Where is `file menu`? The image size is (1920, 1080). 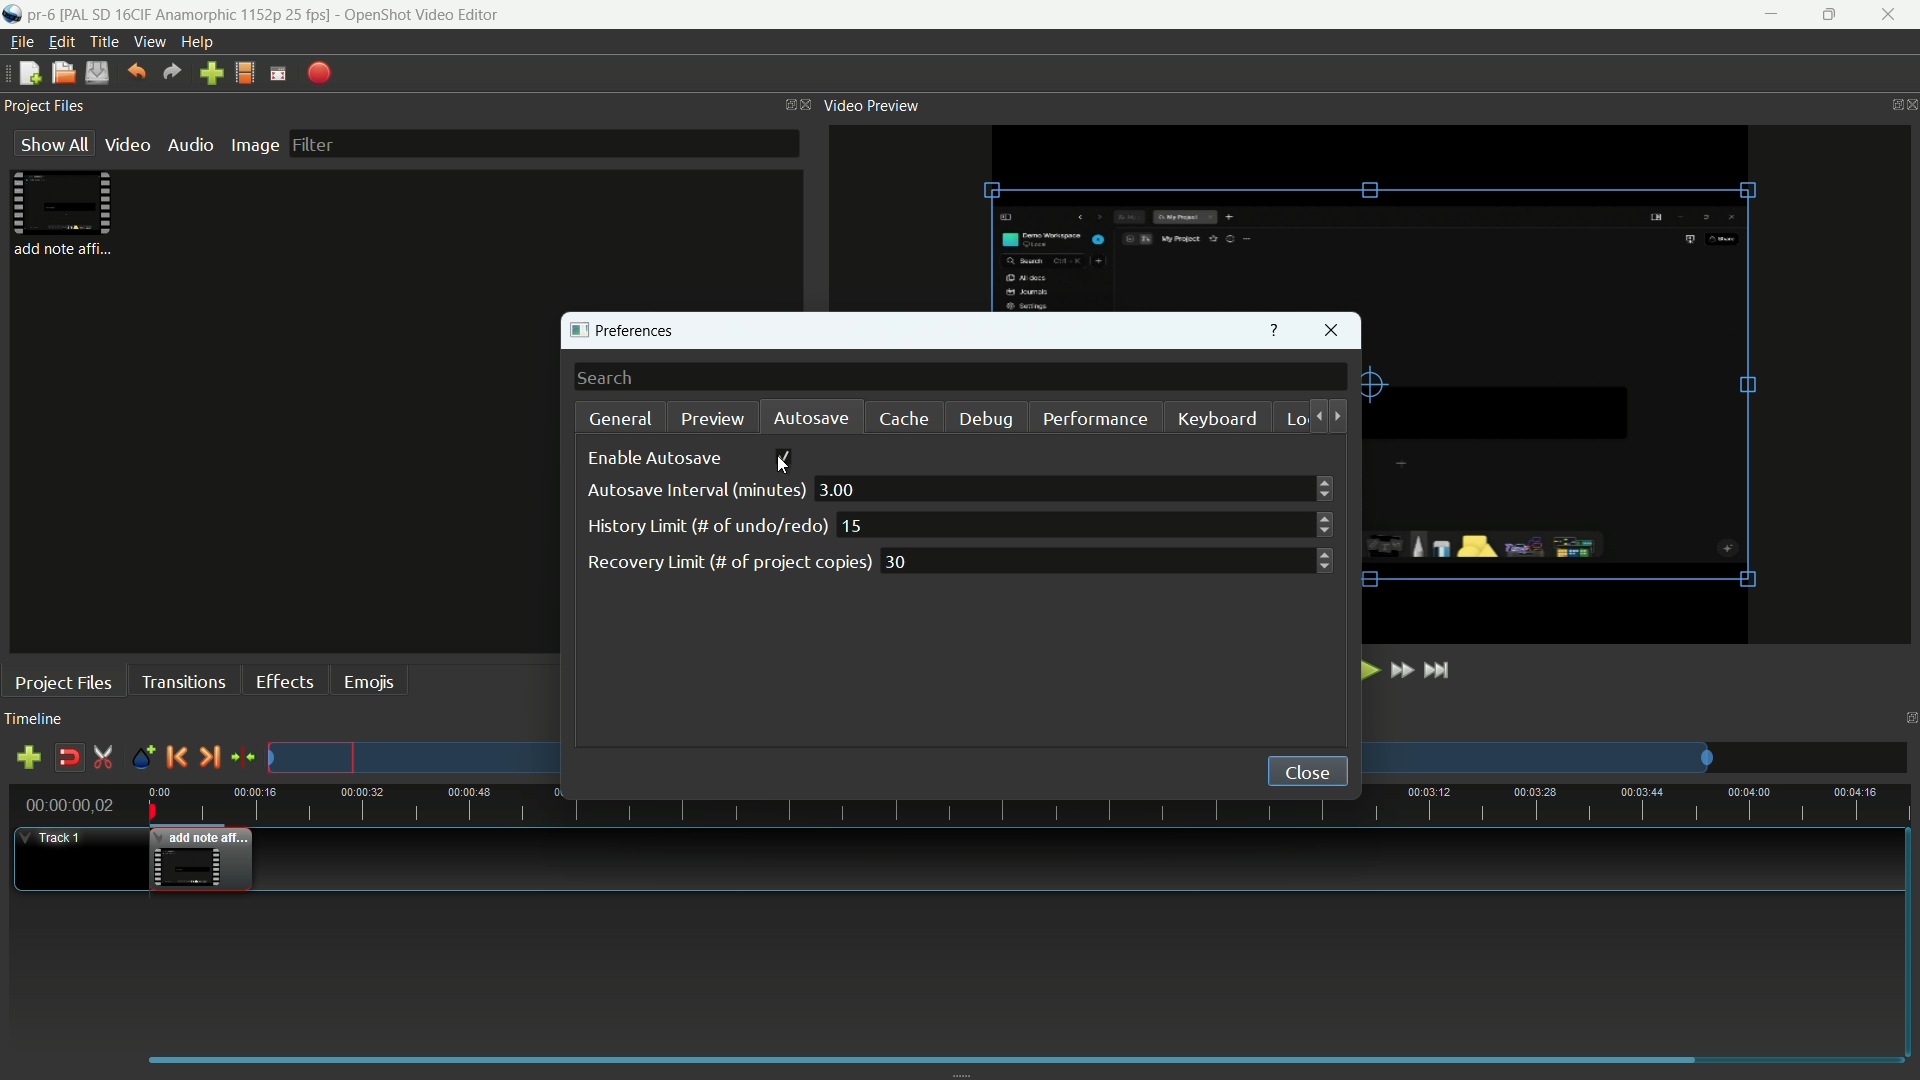 file menu is located at coordinates (17, 44).